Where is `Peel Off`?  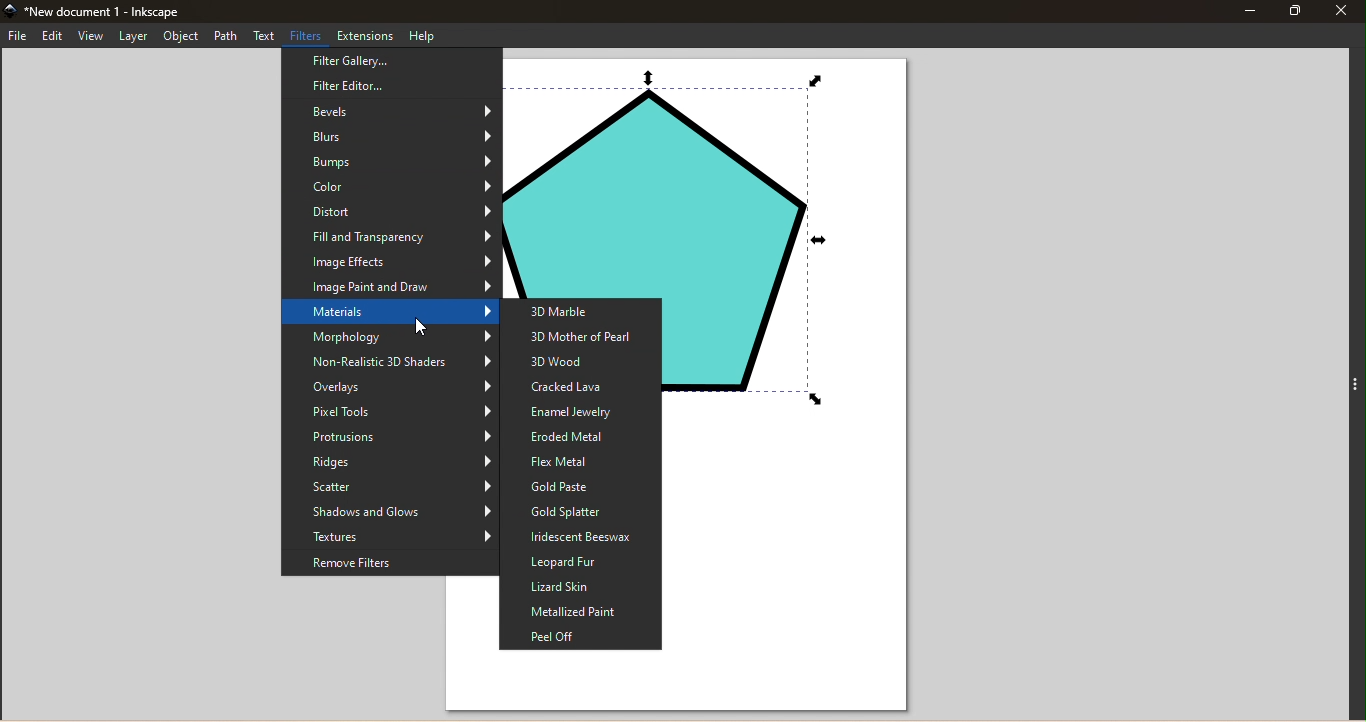 Peel Off is located at coordinates (578, 637).